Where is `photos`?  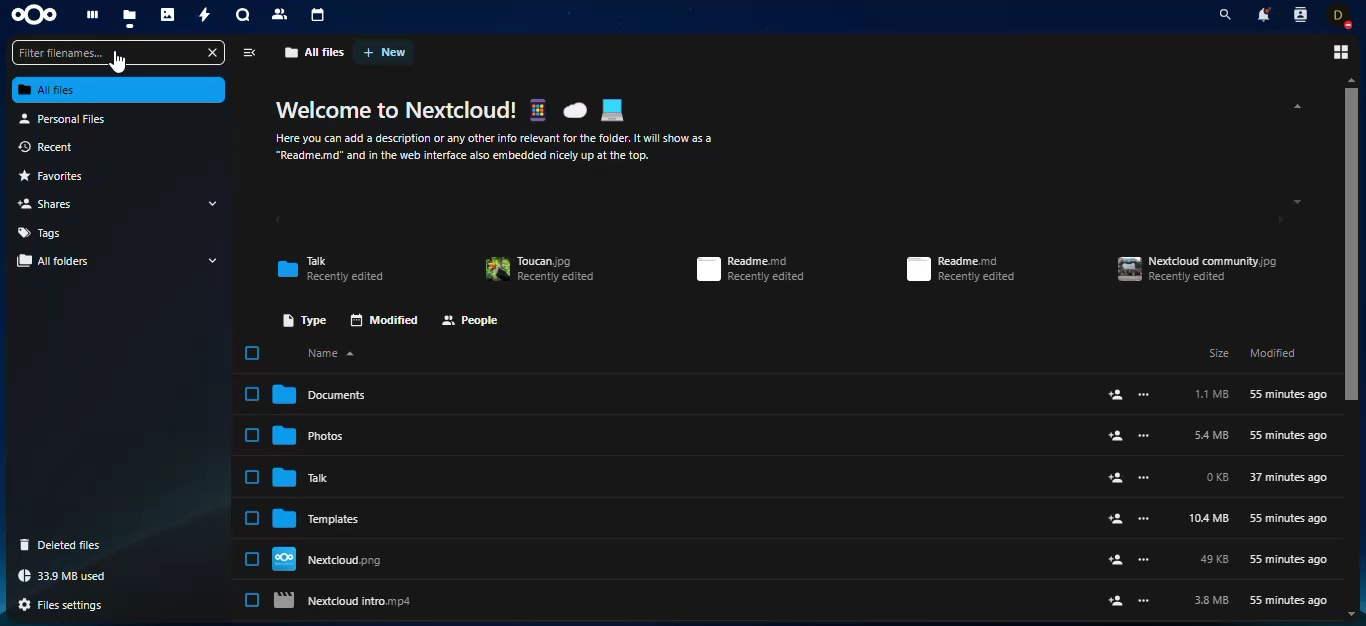 photos is located at coordinates (169, 17).